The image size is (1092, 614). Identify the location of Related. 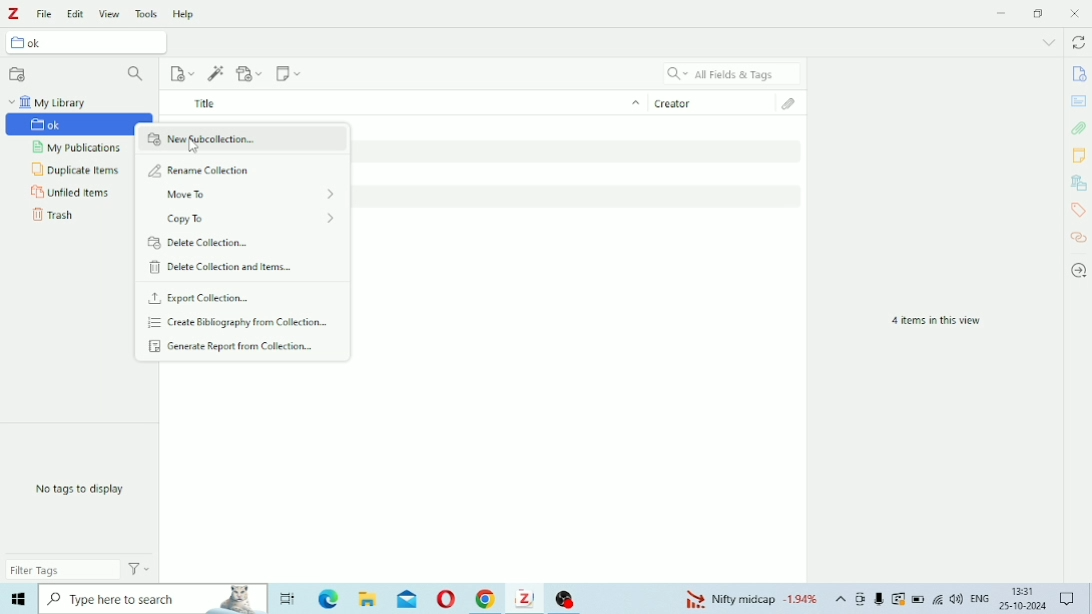
(1080, 237).